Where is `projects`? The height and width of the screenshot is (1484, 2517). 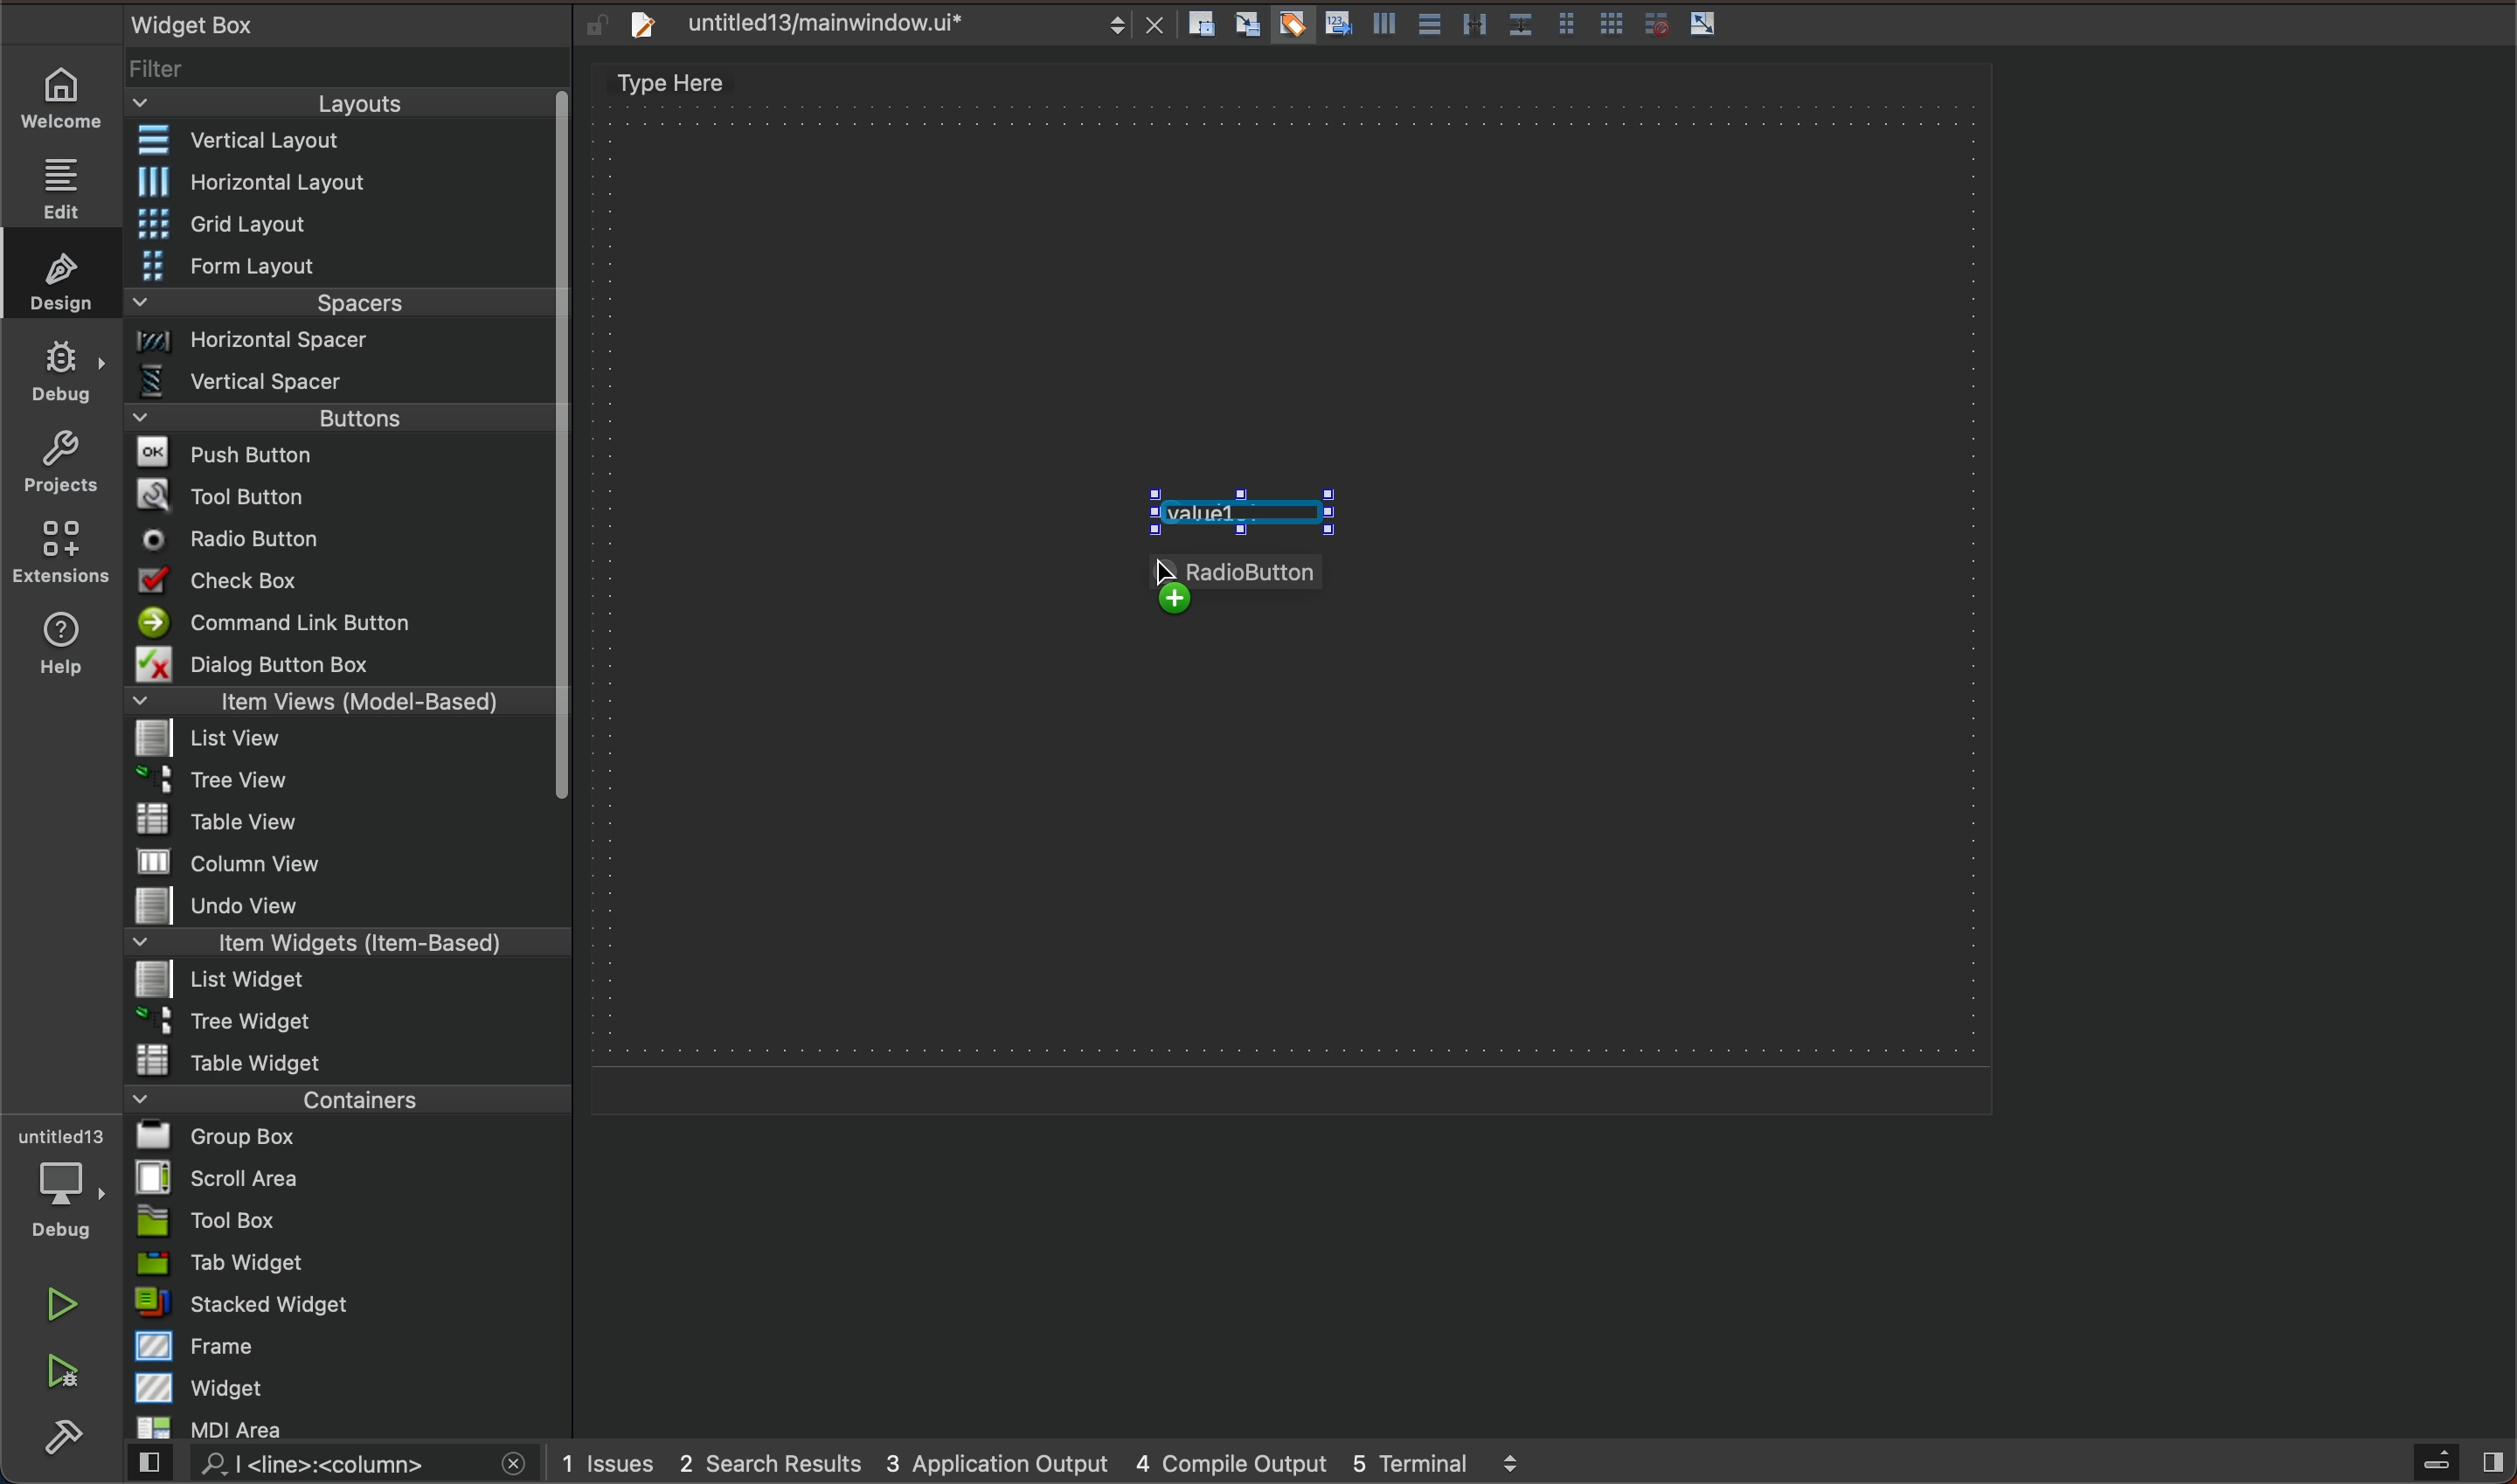 projects is located at coordinates (60, 466).